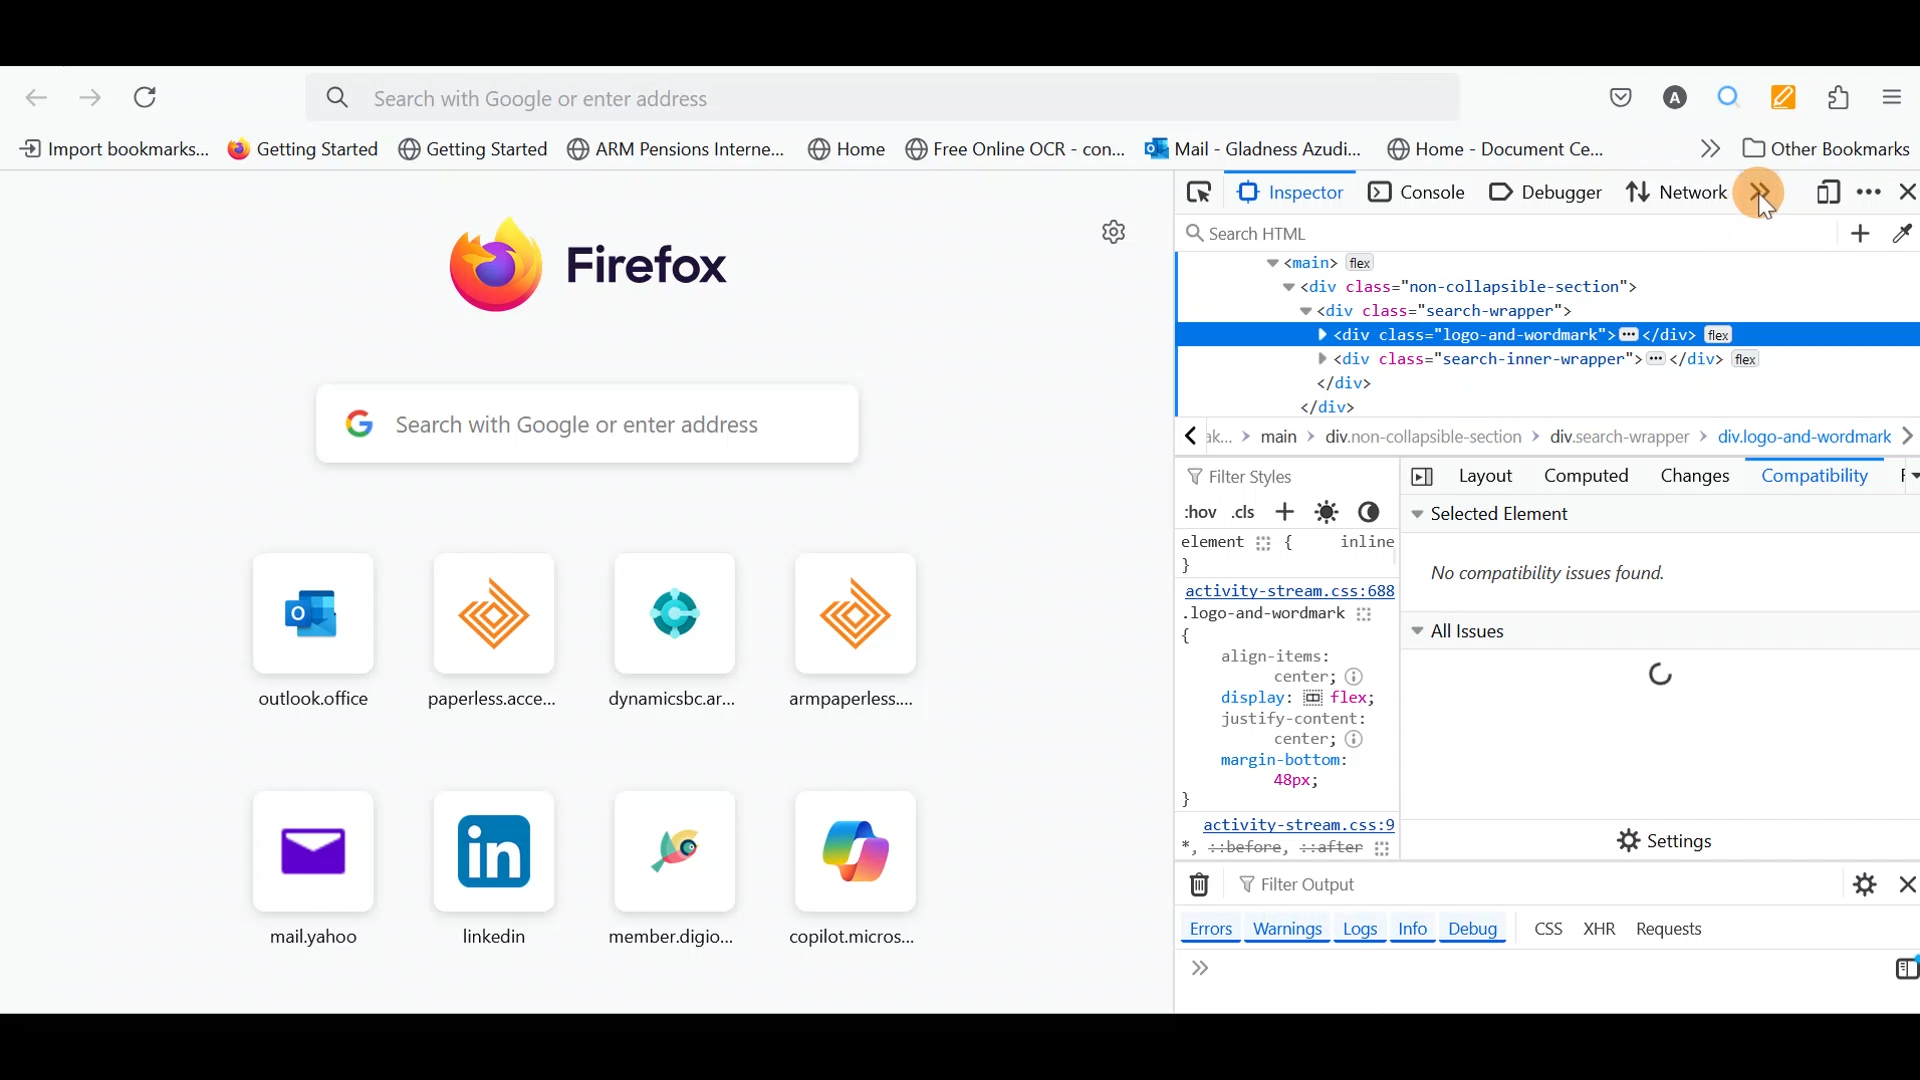 This screenshot has height=1080, width=1920. What do you see at coordinates (1492, 148) in the screenshot?
I see `Bookmark 8` at bounding box center [1492, 148].